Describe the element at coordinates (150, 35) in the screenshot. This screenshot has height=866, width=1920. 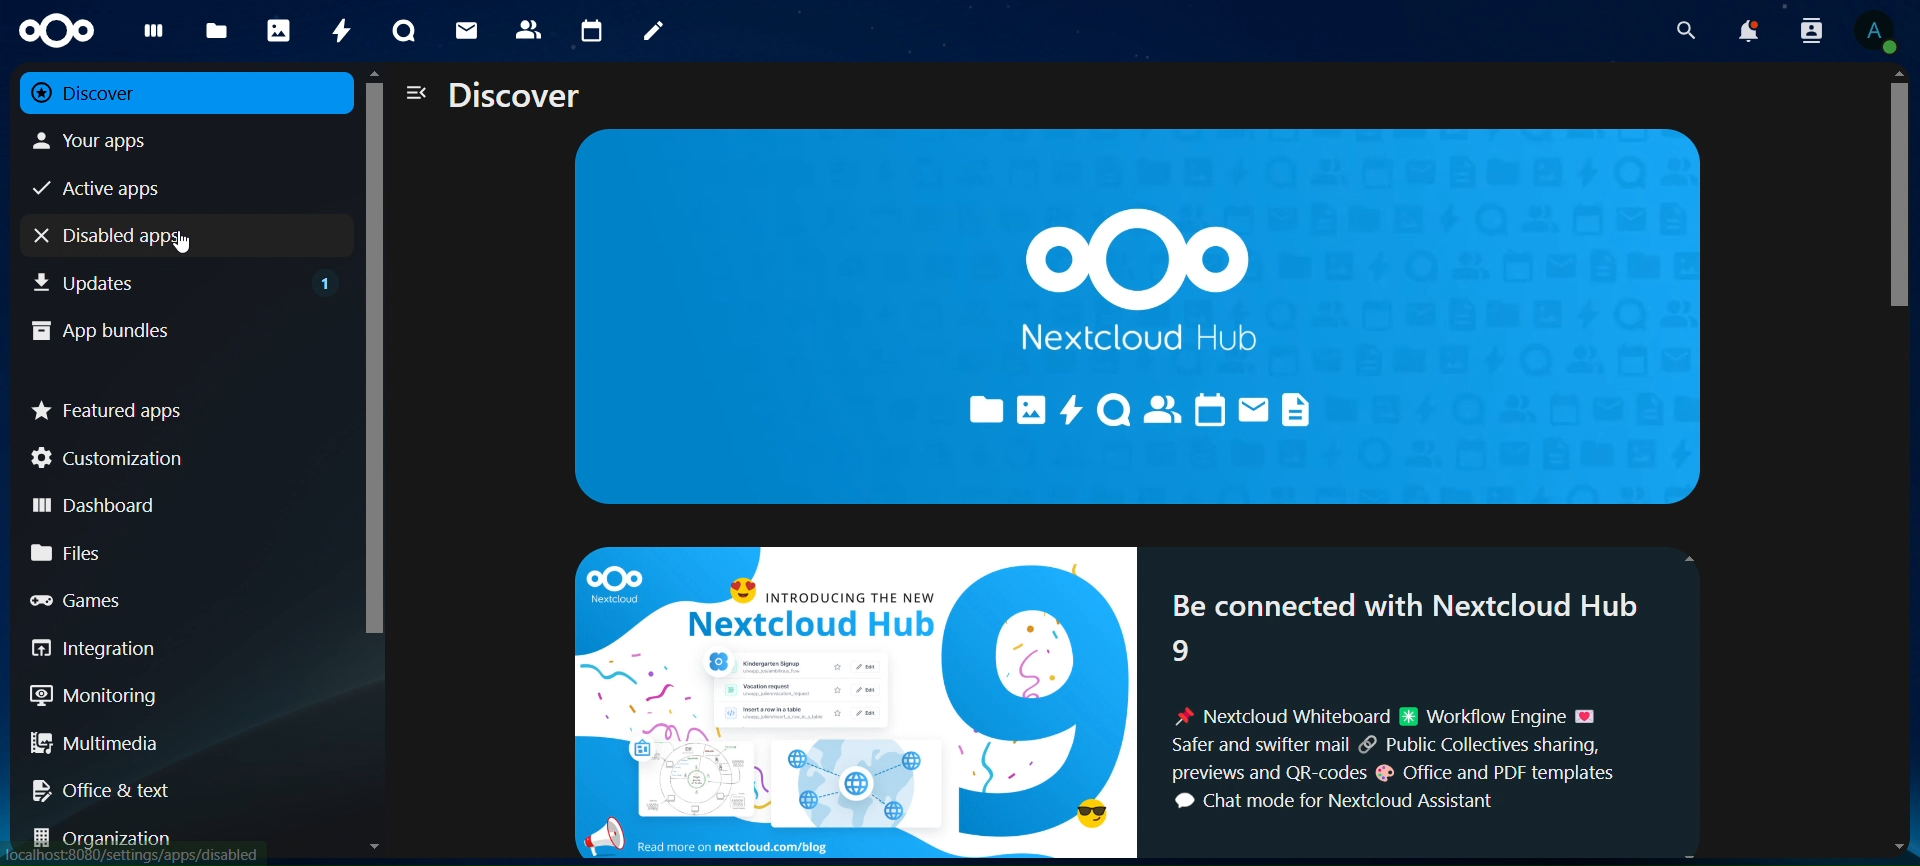
I see `dashboard` at that location.